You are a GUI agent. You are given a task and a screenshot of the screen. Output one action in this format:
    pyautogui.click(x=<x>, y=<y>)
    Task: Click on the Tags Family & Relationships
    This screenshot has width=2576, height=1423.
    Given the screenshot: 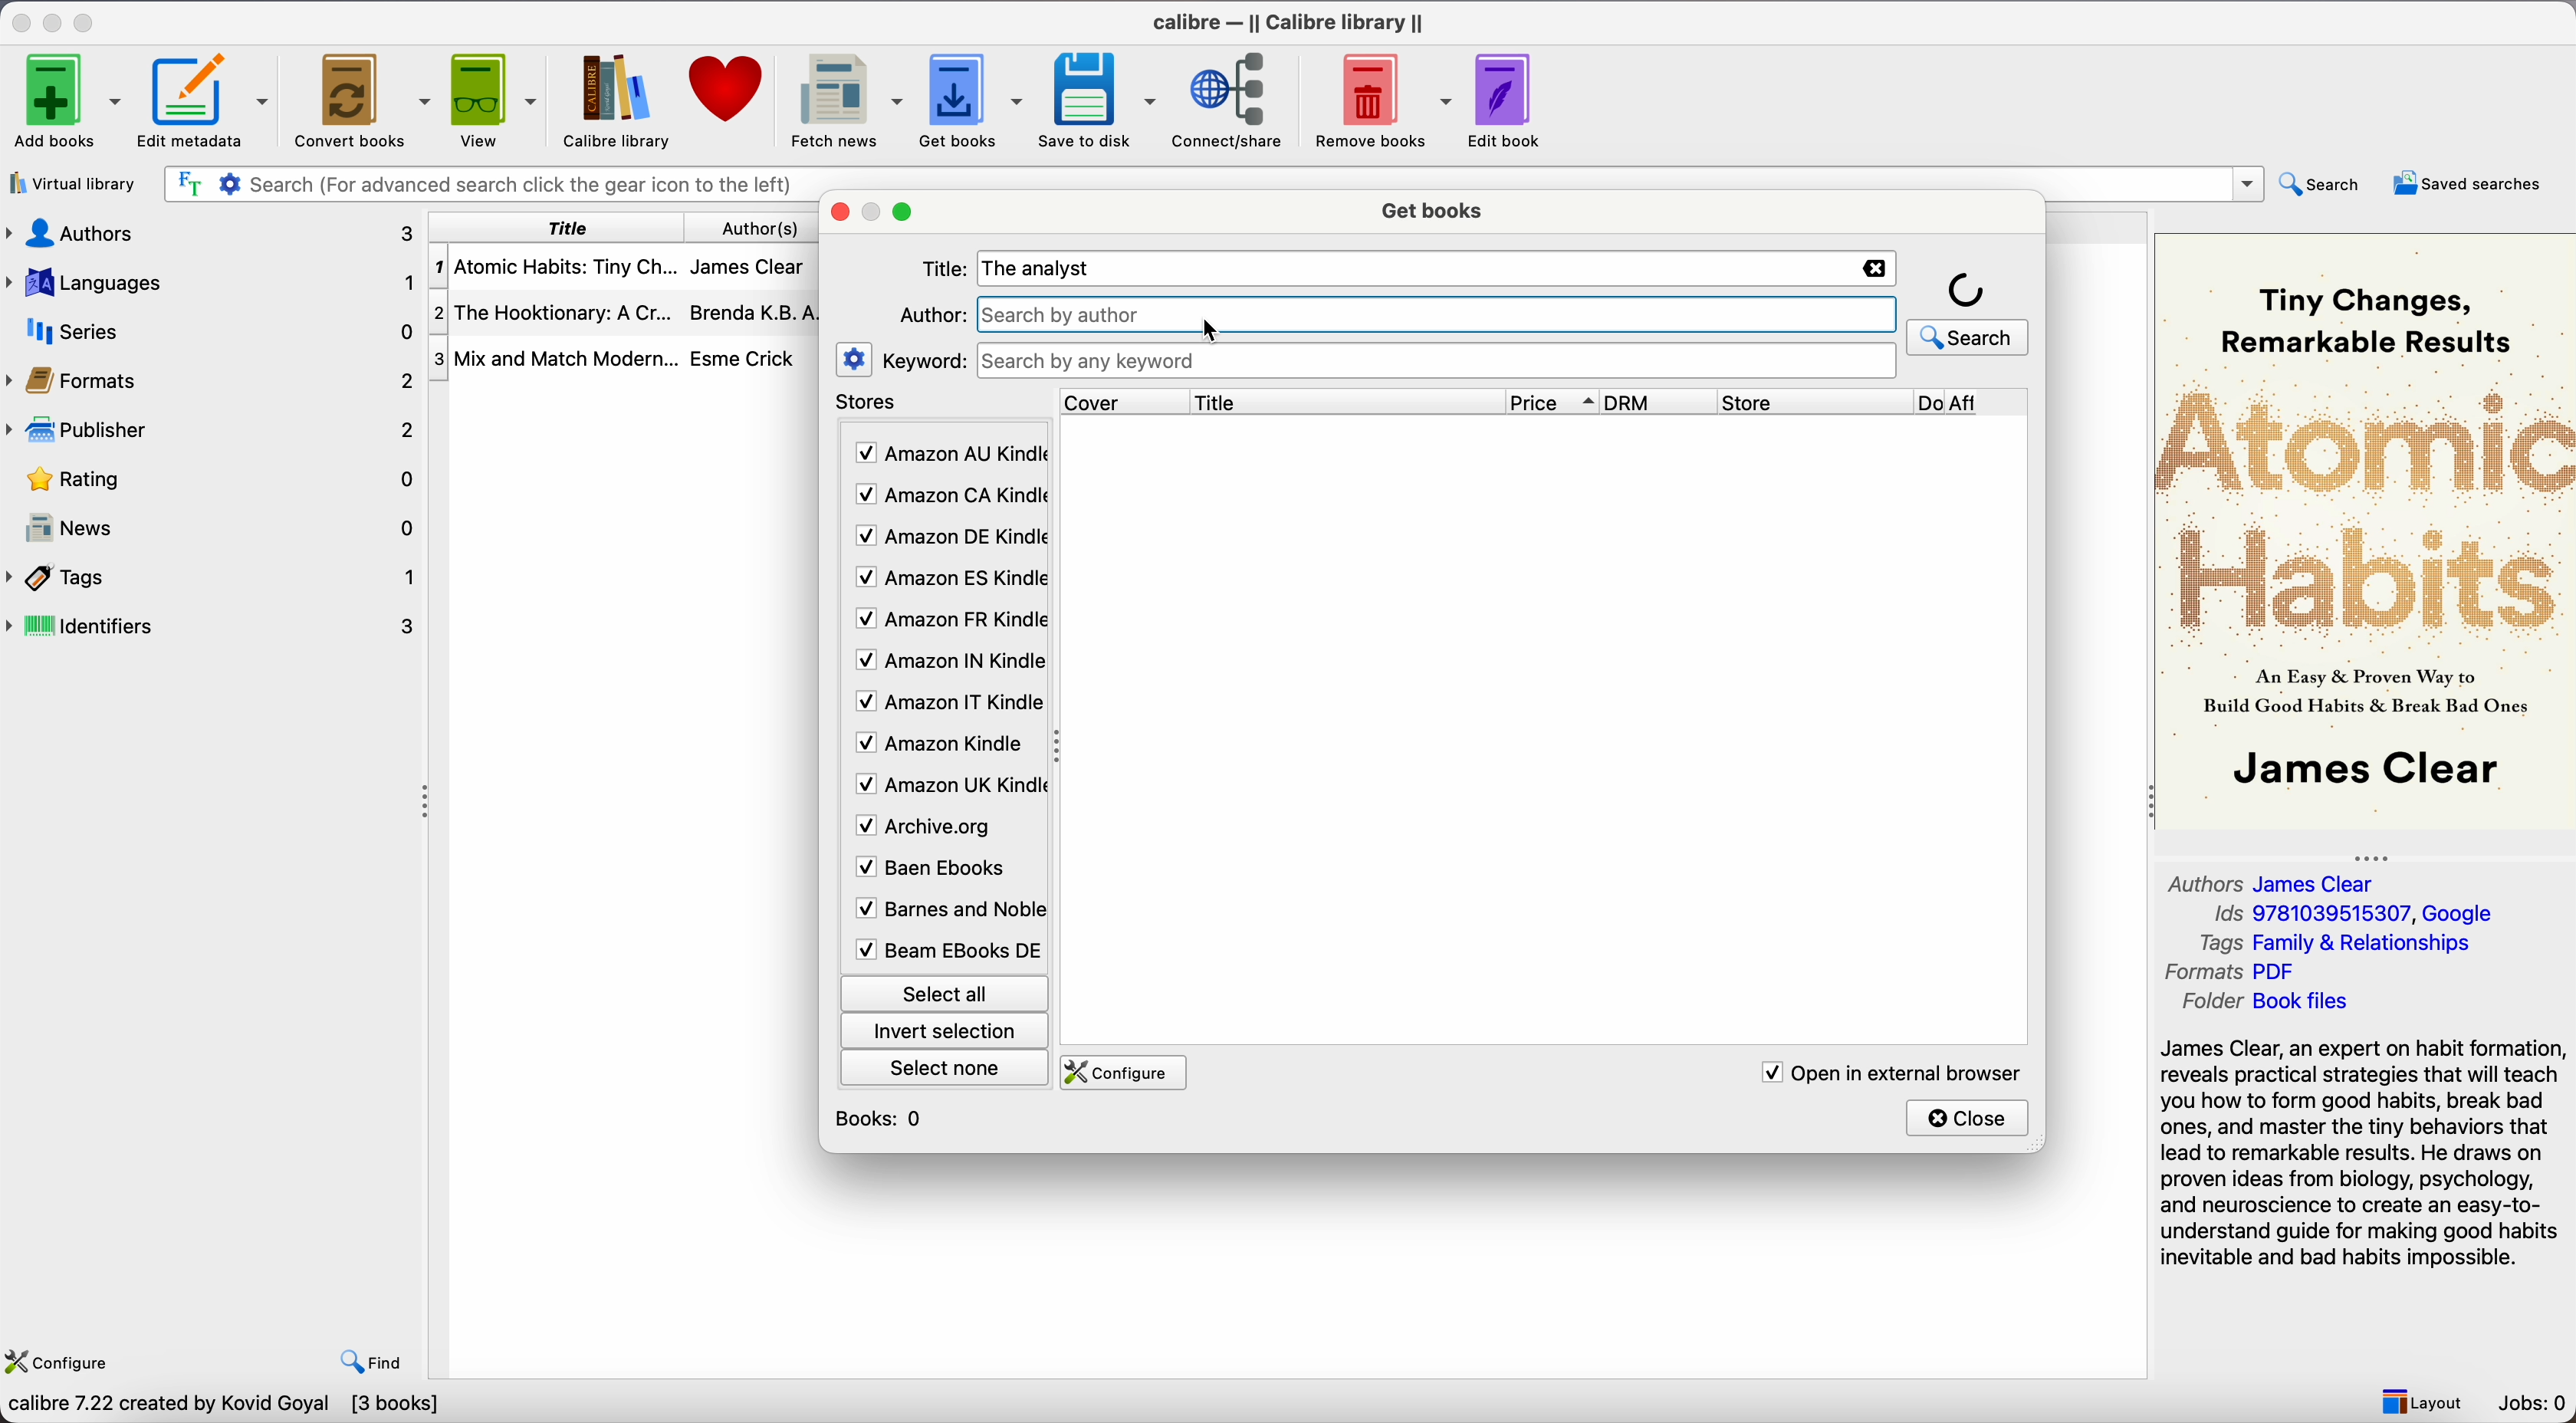 What is the action you would take?
    pyautogui.click(x=2334, y=944)
    